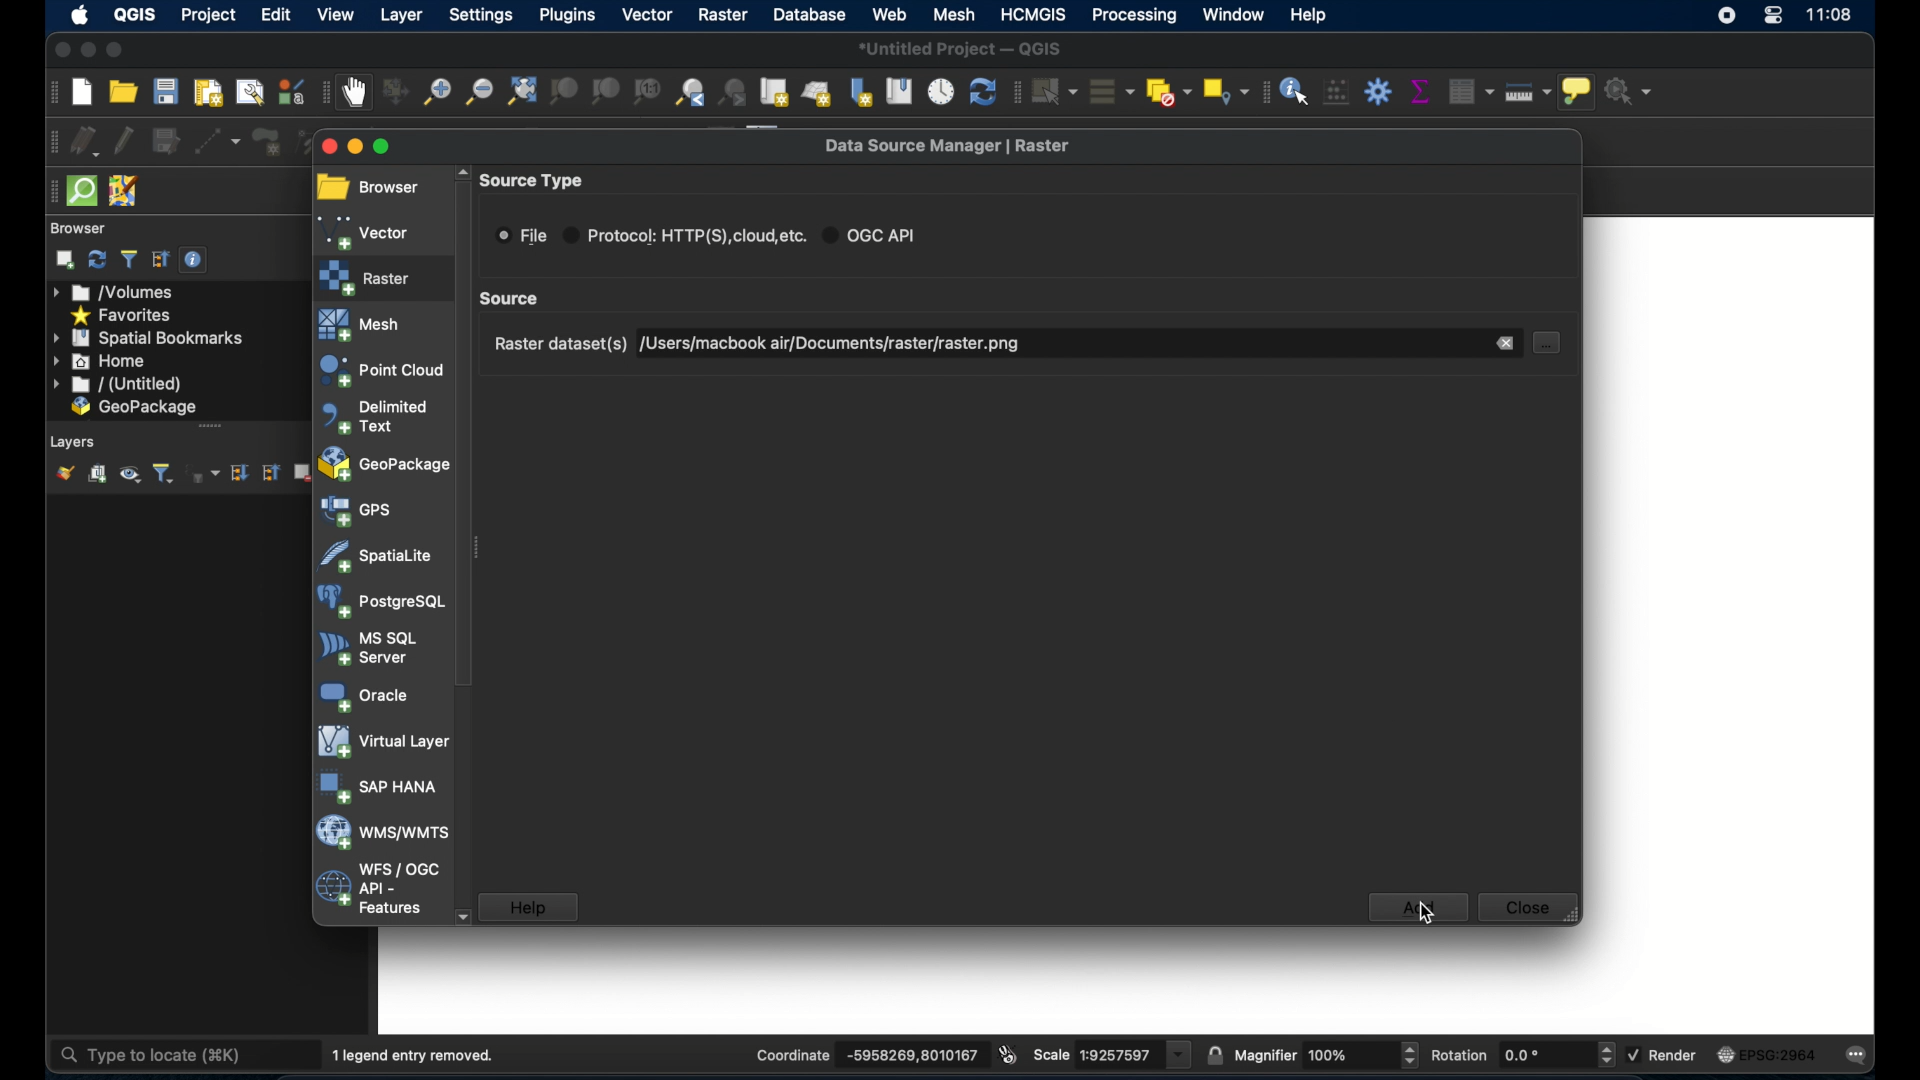 This screenshot has width=1920, height=1080. What do you see at coordinates (97, 260) in the screenshot?
I see `refresh` at bounding box center [97, 260].